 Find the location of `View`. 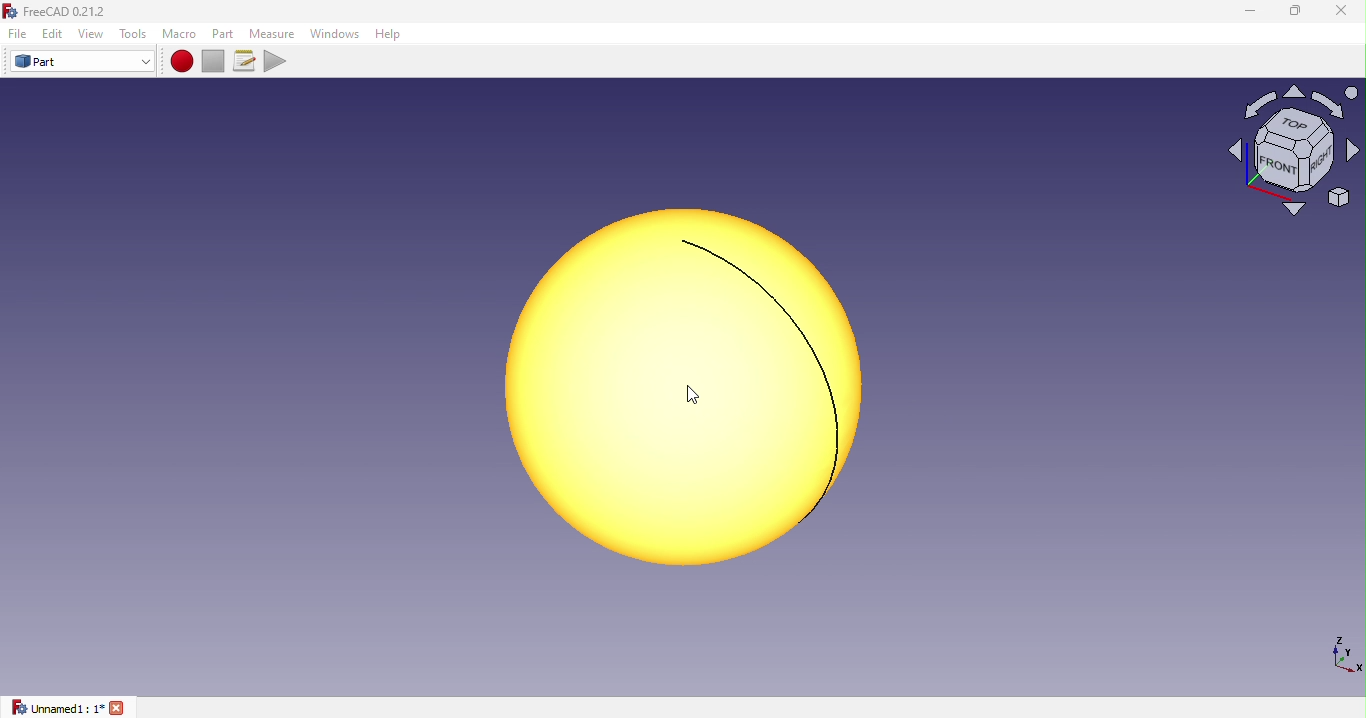

View is located at coordinates (94, 34).